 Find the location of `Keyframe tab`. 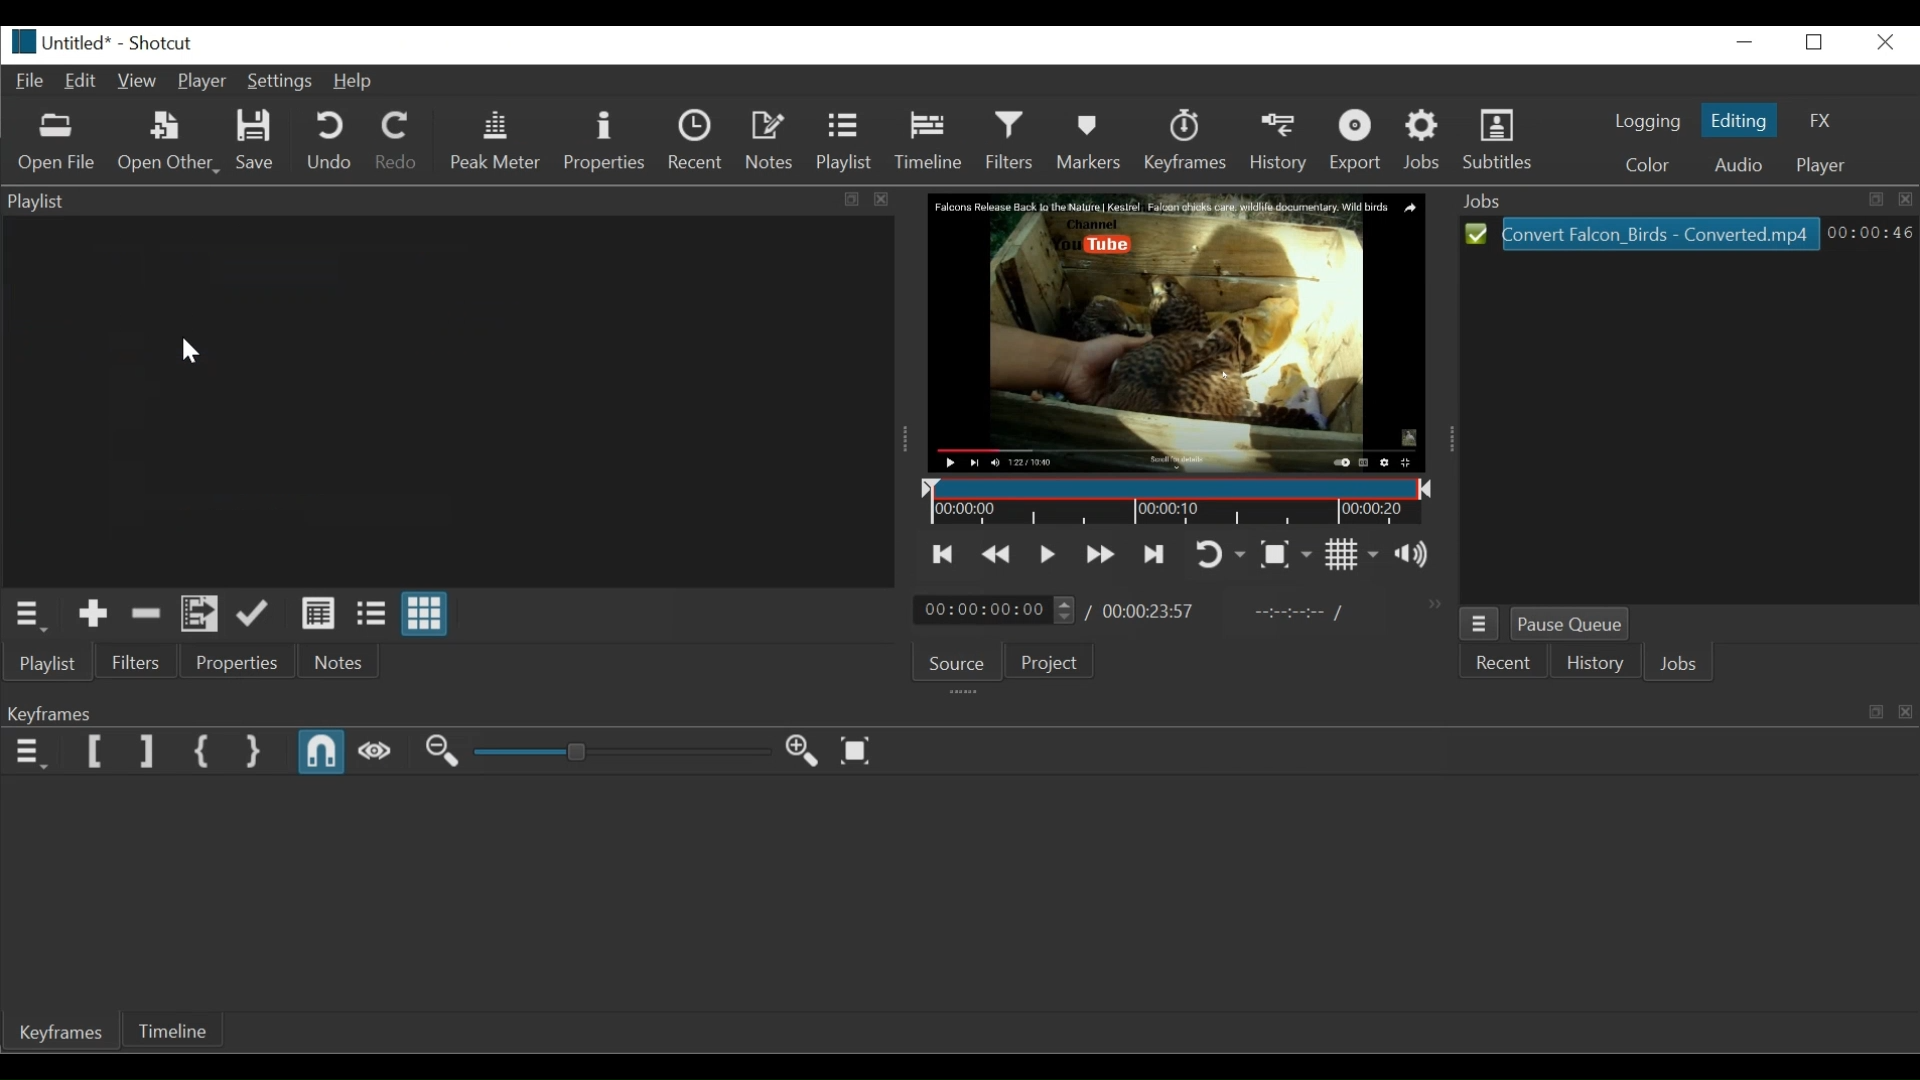

Keyframe tab is located at coordinates (914, 714).